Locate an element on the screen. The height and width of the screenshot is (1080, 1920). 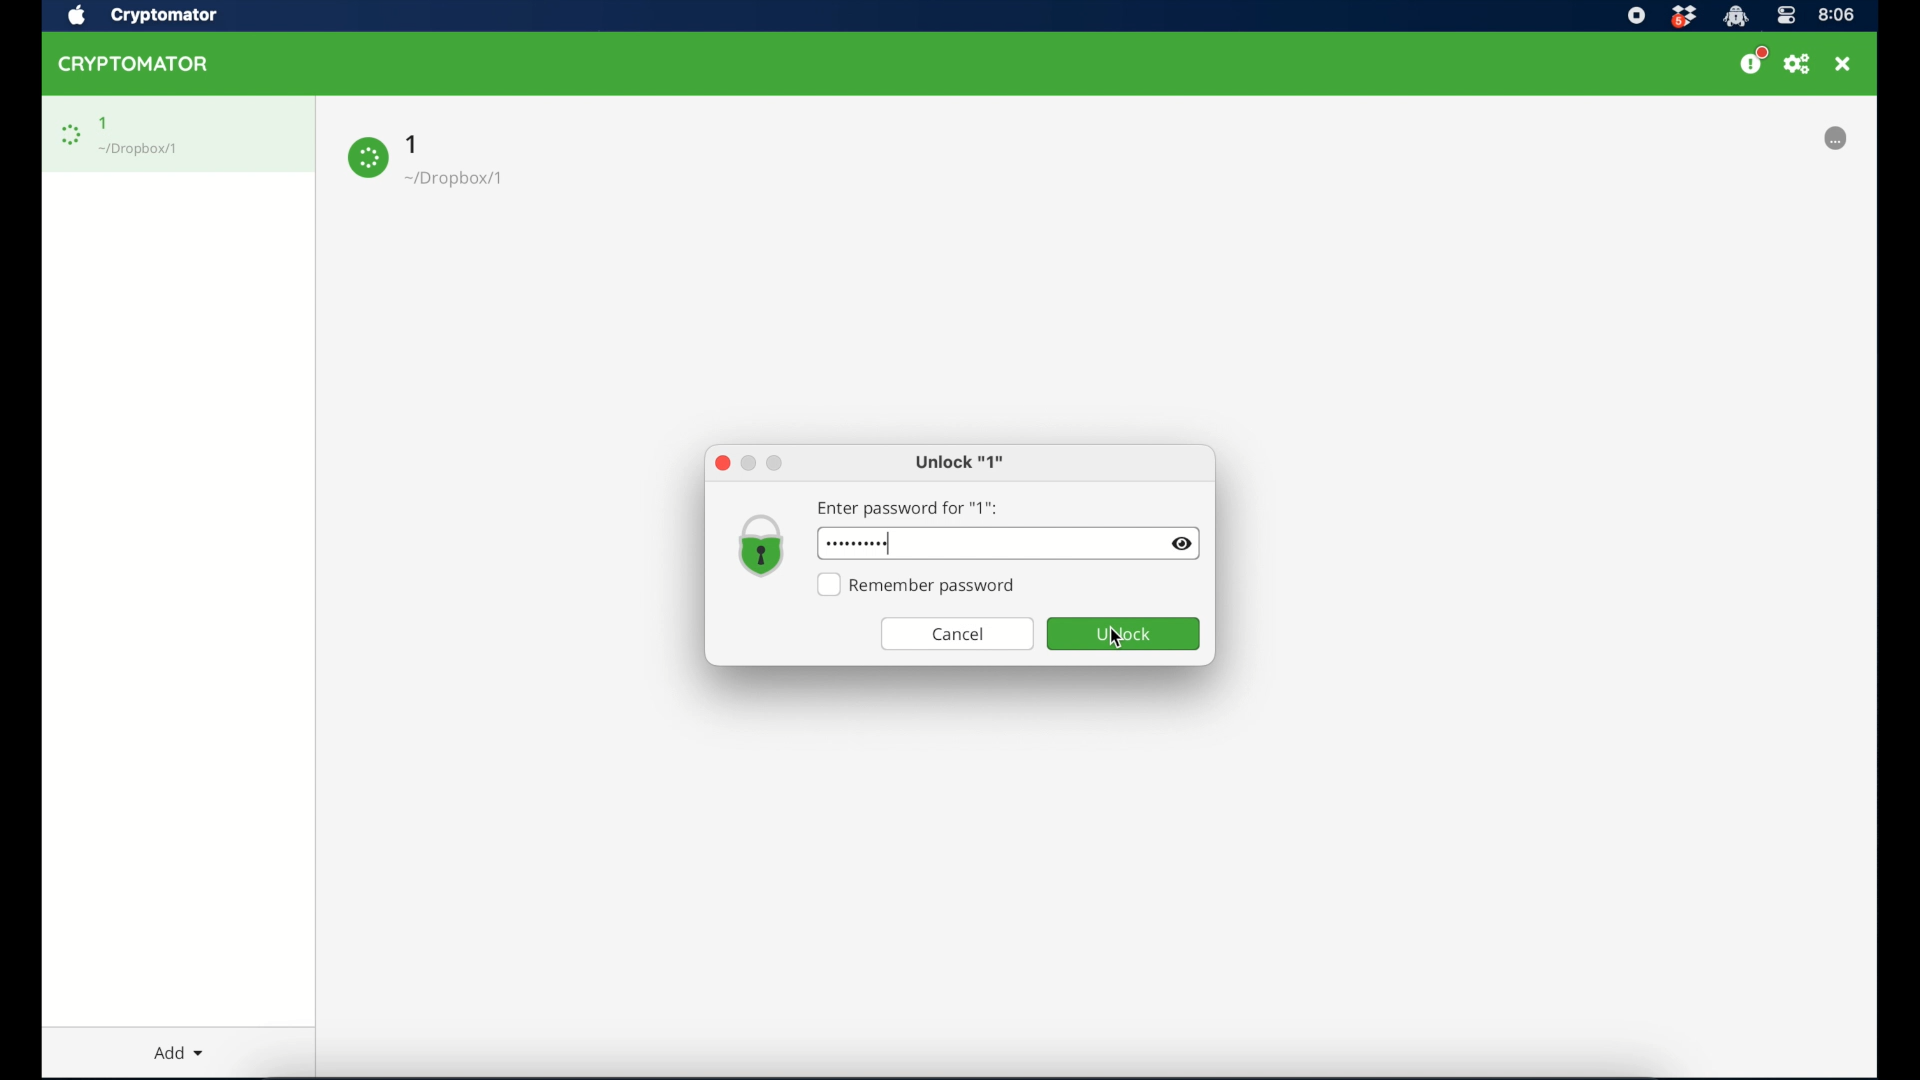
remember password checkbox is located at coordinates (917, 585).